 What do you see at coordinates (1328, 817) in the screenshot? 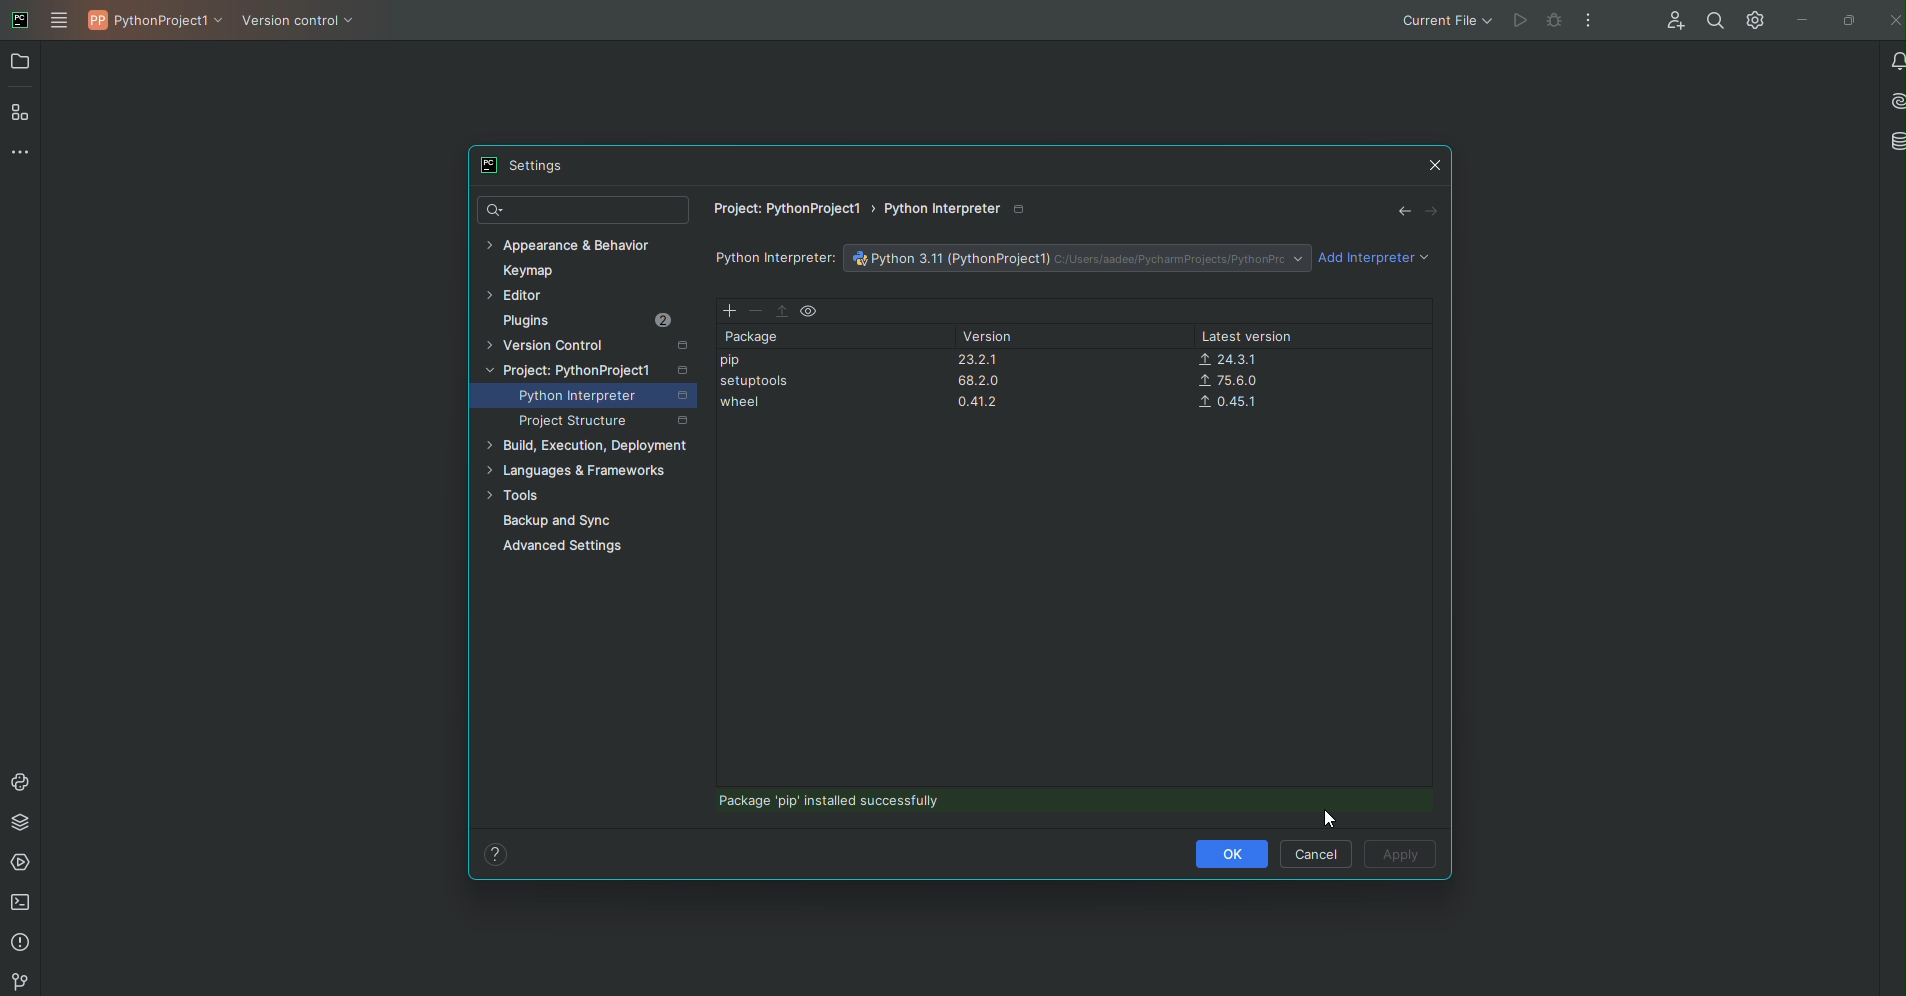
I see `Cursor` at bounding box center [1328, 817].